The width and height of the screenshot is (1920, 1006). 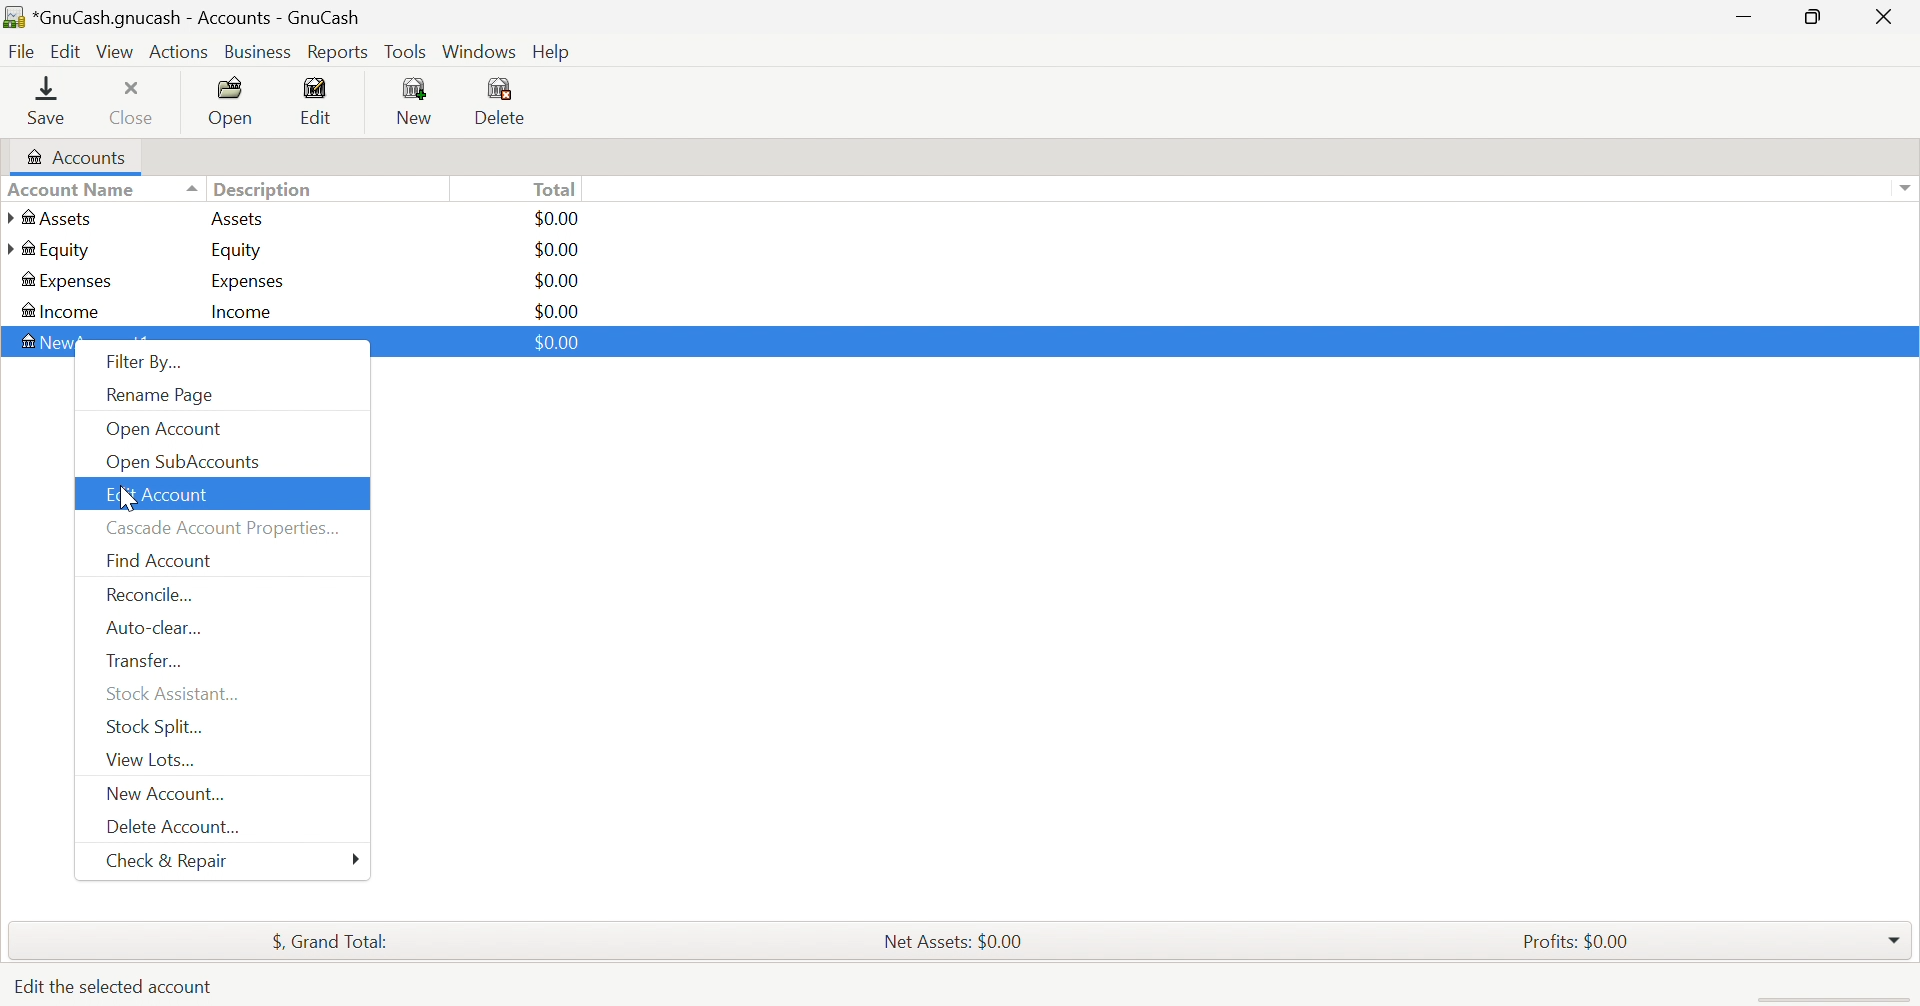 What do you see at coordinates (561, 248) in the screenshot?
I see `$0.00` at bounding box center [561, 248].